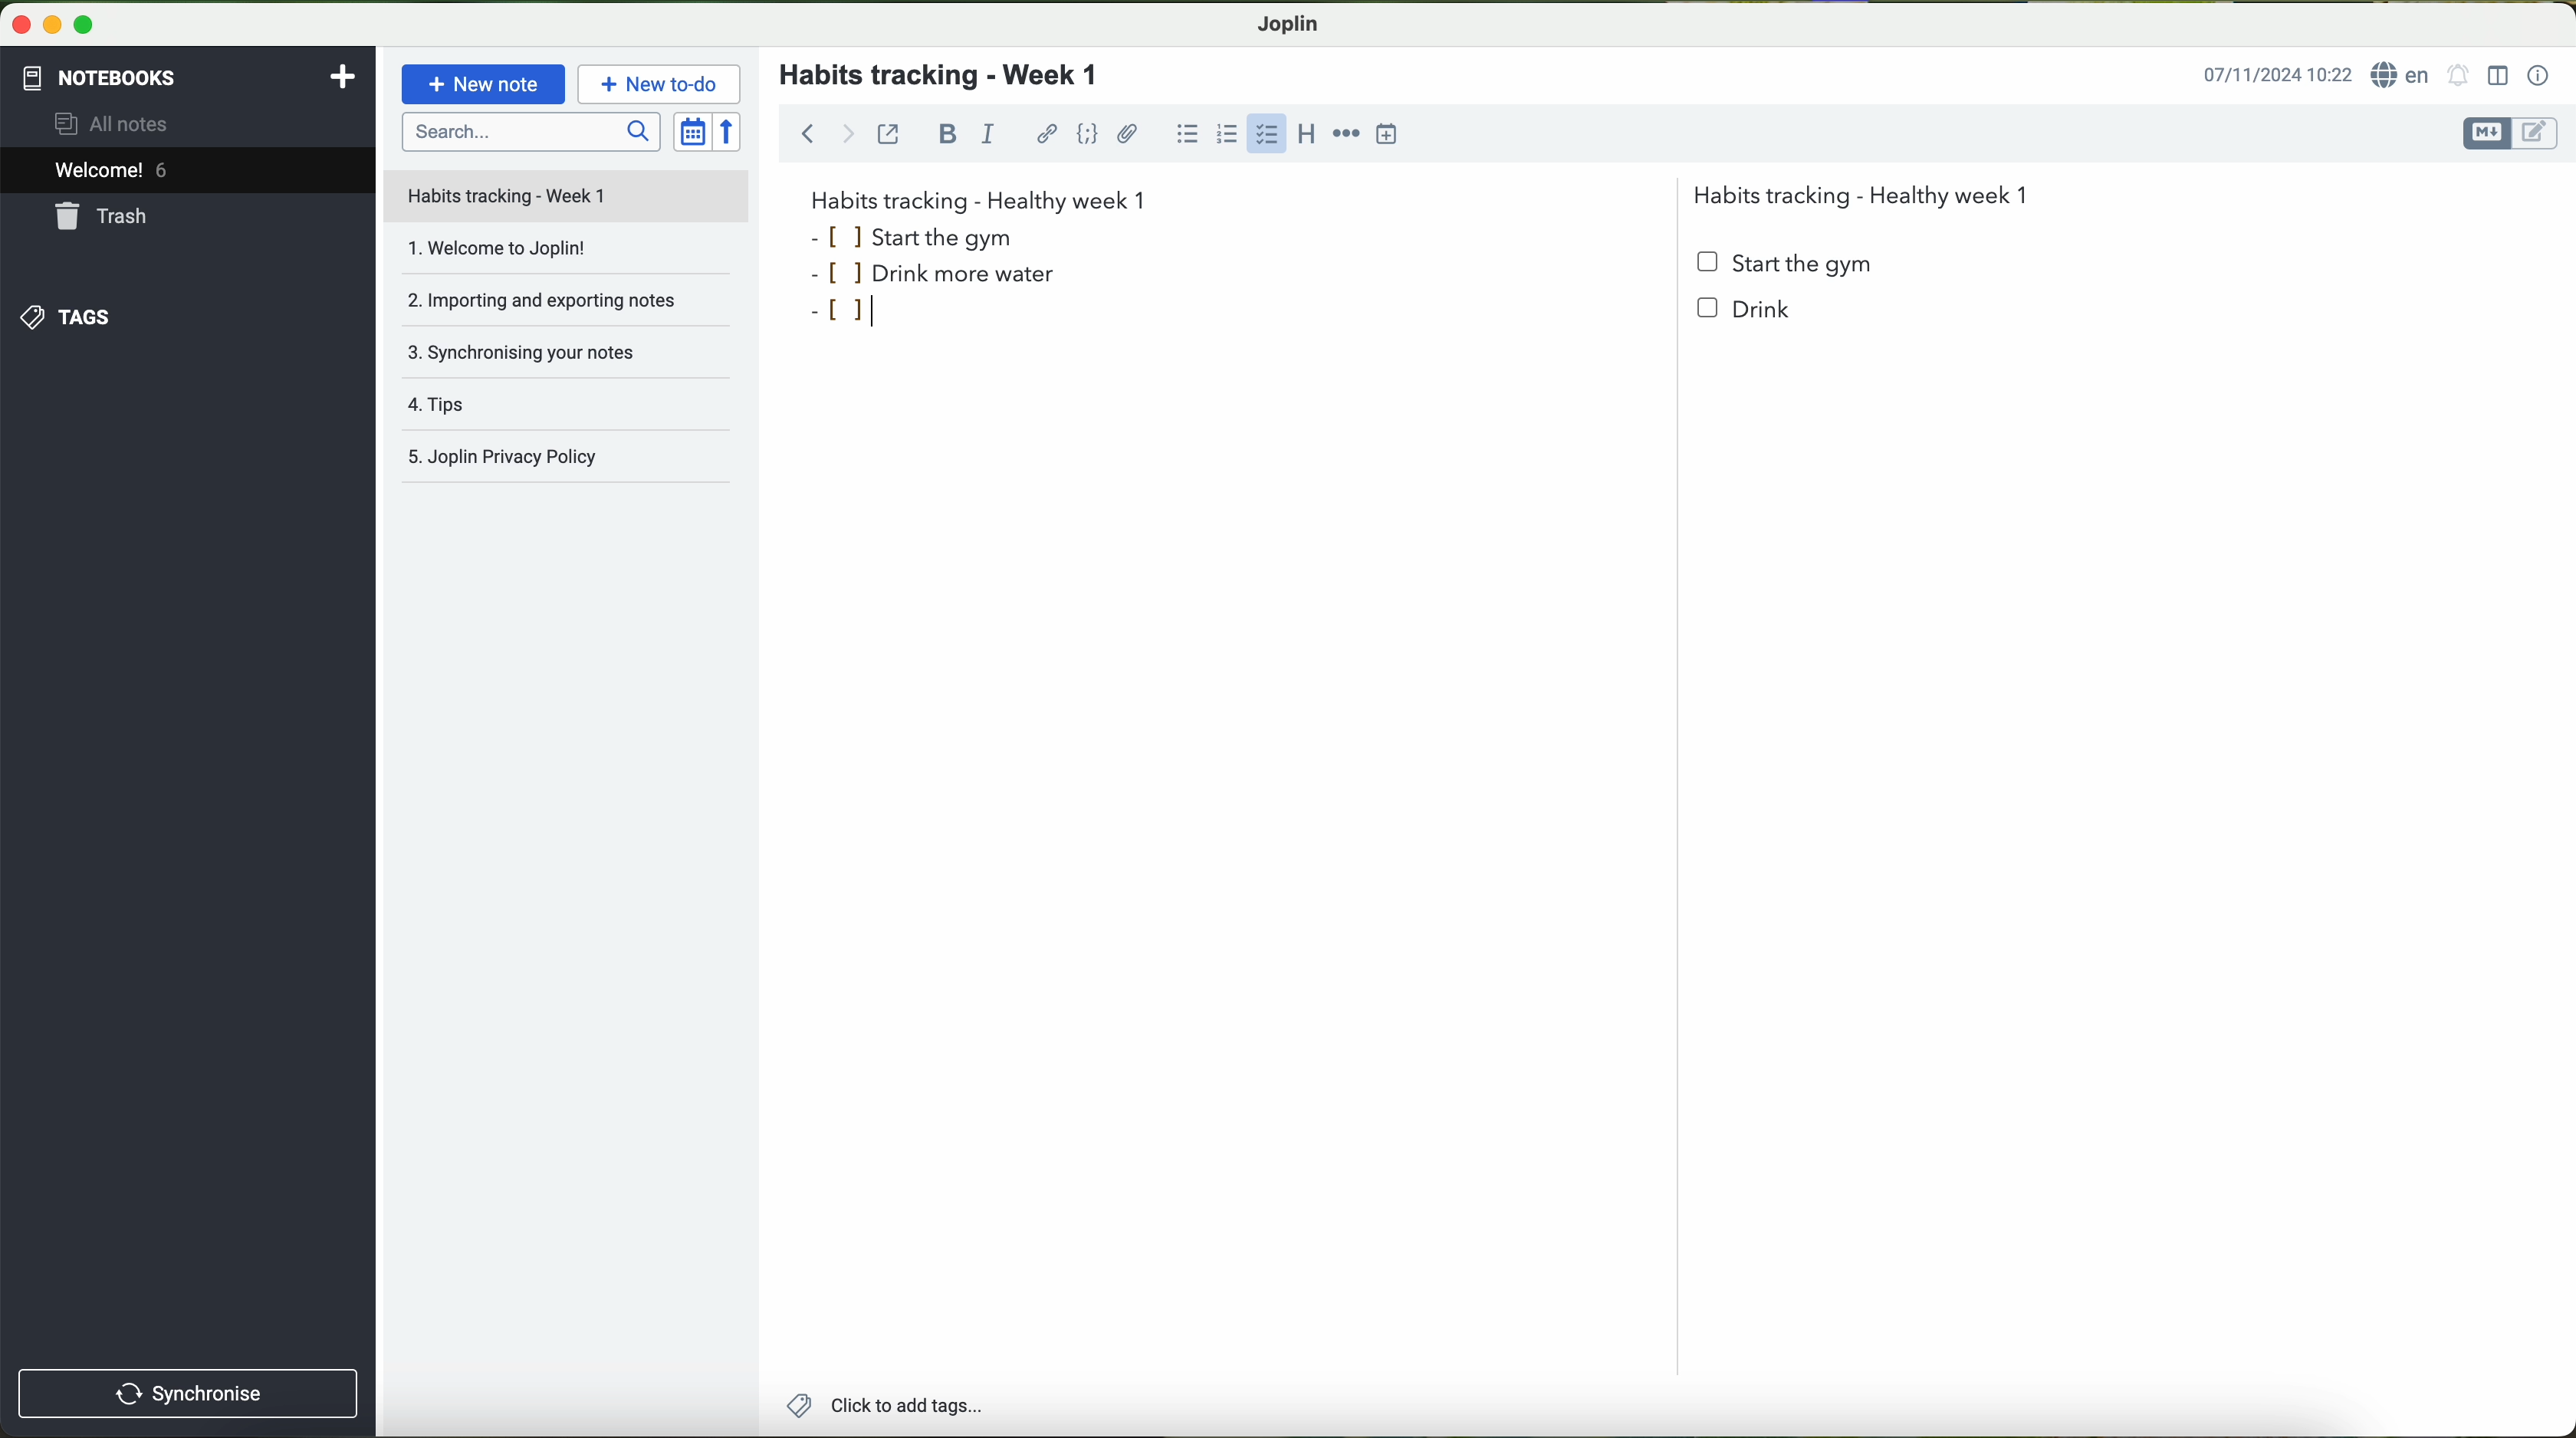 The image size is (2576, 1438). Describe the element at coordinates (67, 318) in the screenshot. I see `tags` at that location.